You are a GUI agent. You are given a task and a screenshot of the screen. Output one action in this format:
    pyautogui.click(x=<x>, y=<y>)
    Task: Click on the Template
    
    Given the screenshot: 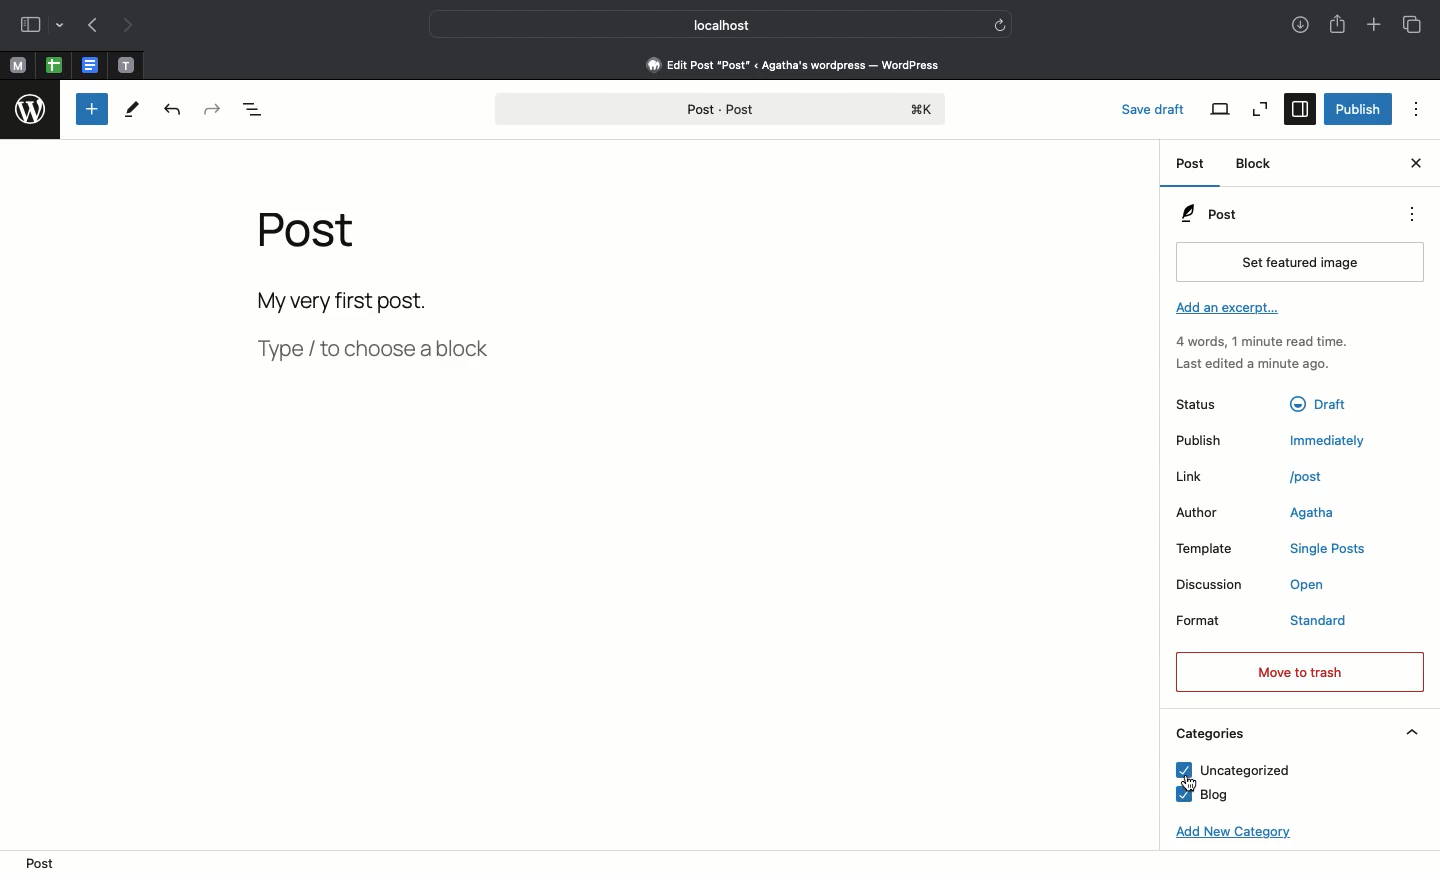 What is the action you would take?
    pyautogui.click(x=1216, y=549)
    